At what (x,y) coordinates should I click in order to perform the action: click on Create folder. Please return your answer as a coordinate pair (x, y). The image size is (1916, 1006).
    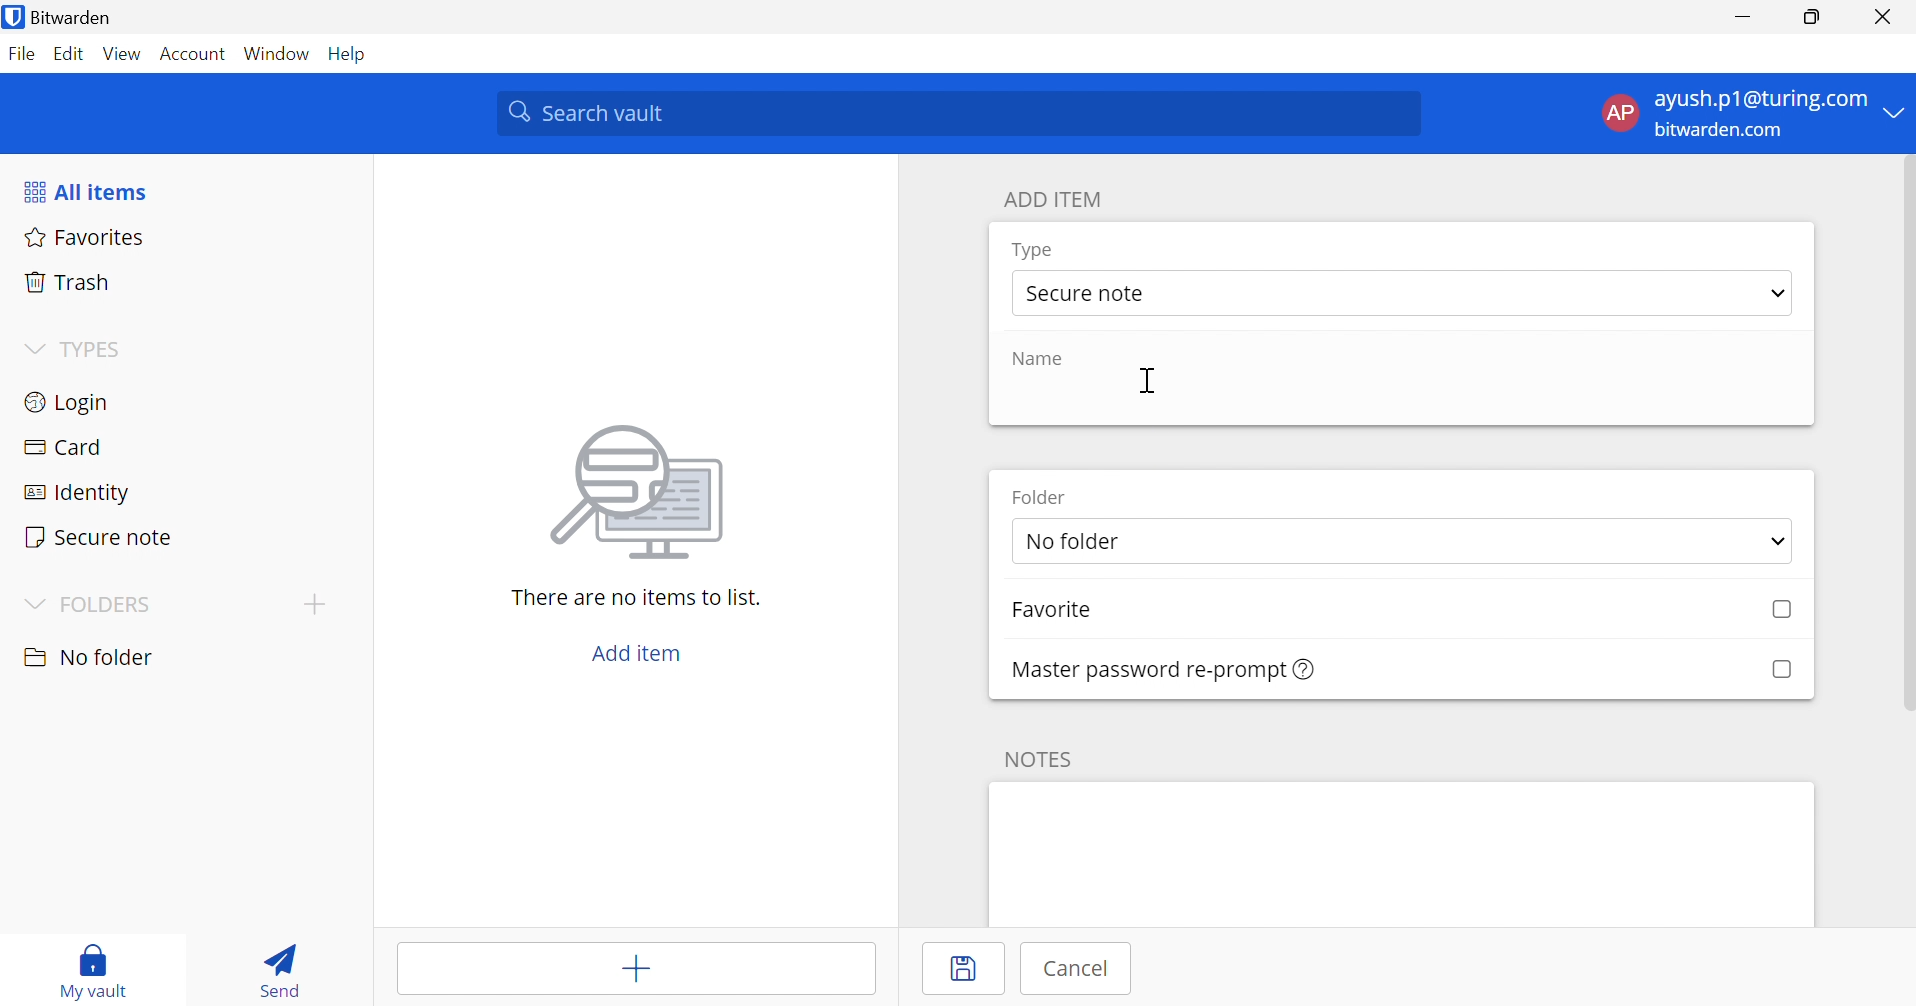
    Looking at the image, I should click on (319, 605).